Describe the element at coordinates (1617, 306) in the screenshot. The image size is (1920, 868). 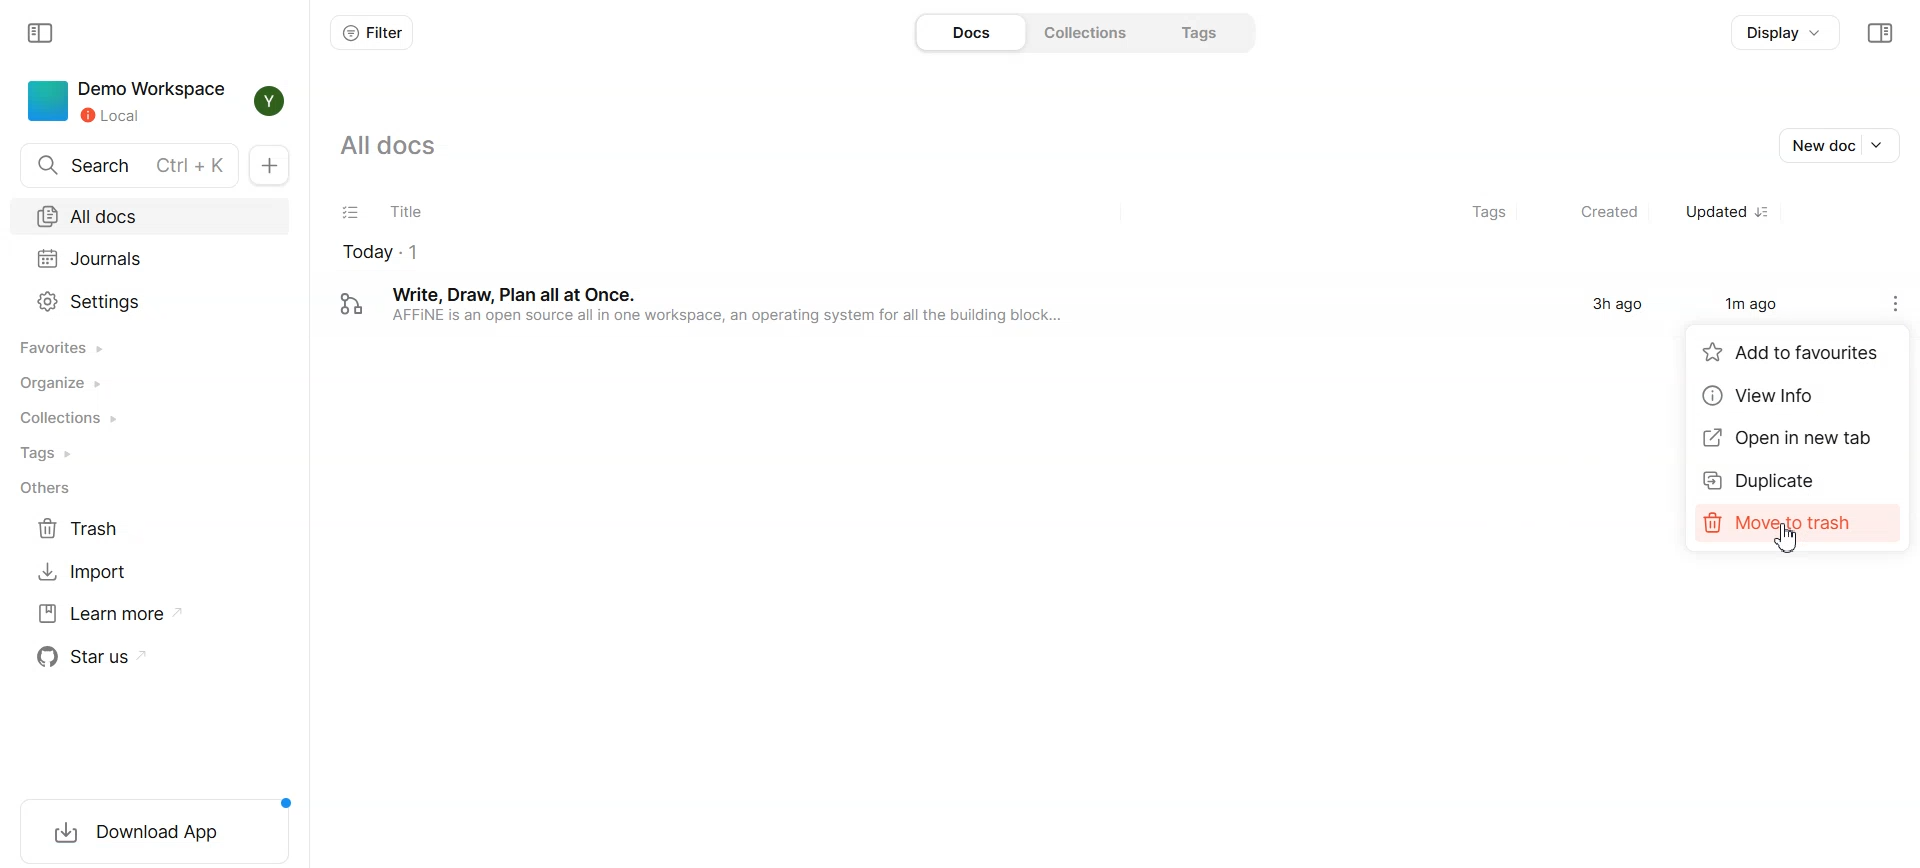
I see `3h ago` at that location.